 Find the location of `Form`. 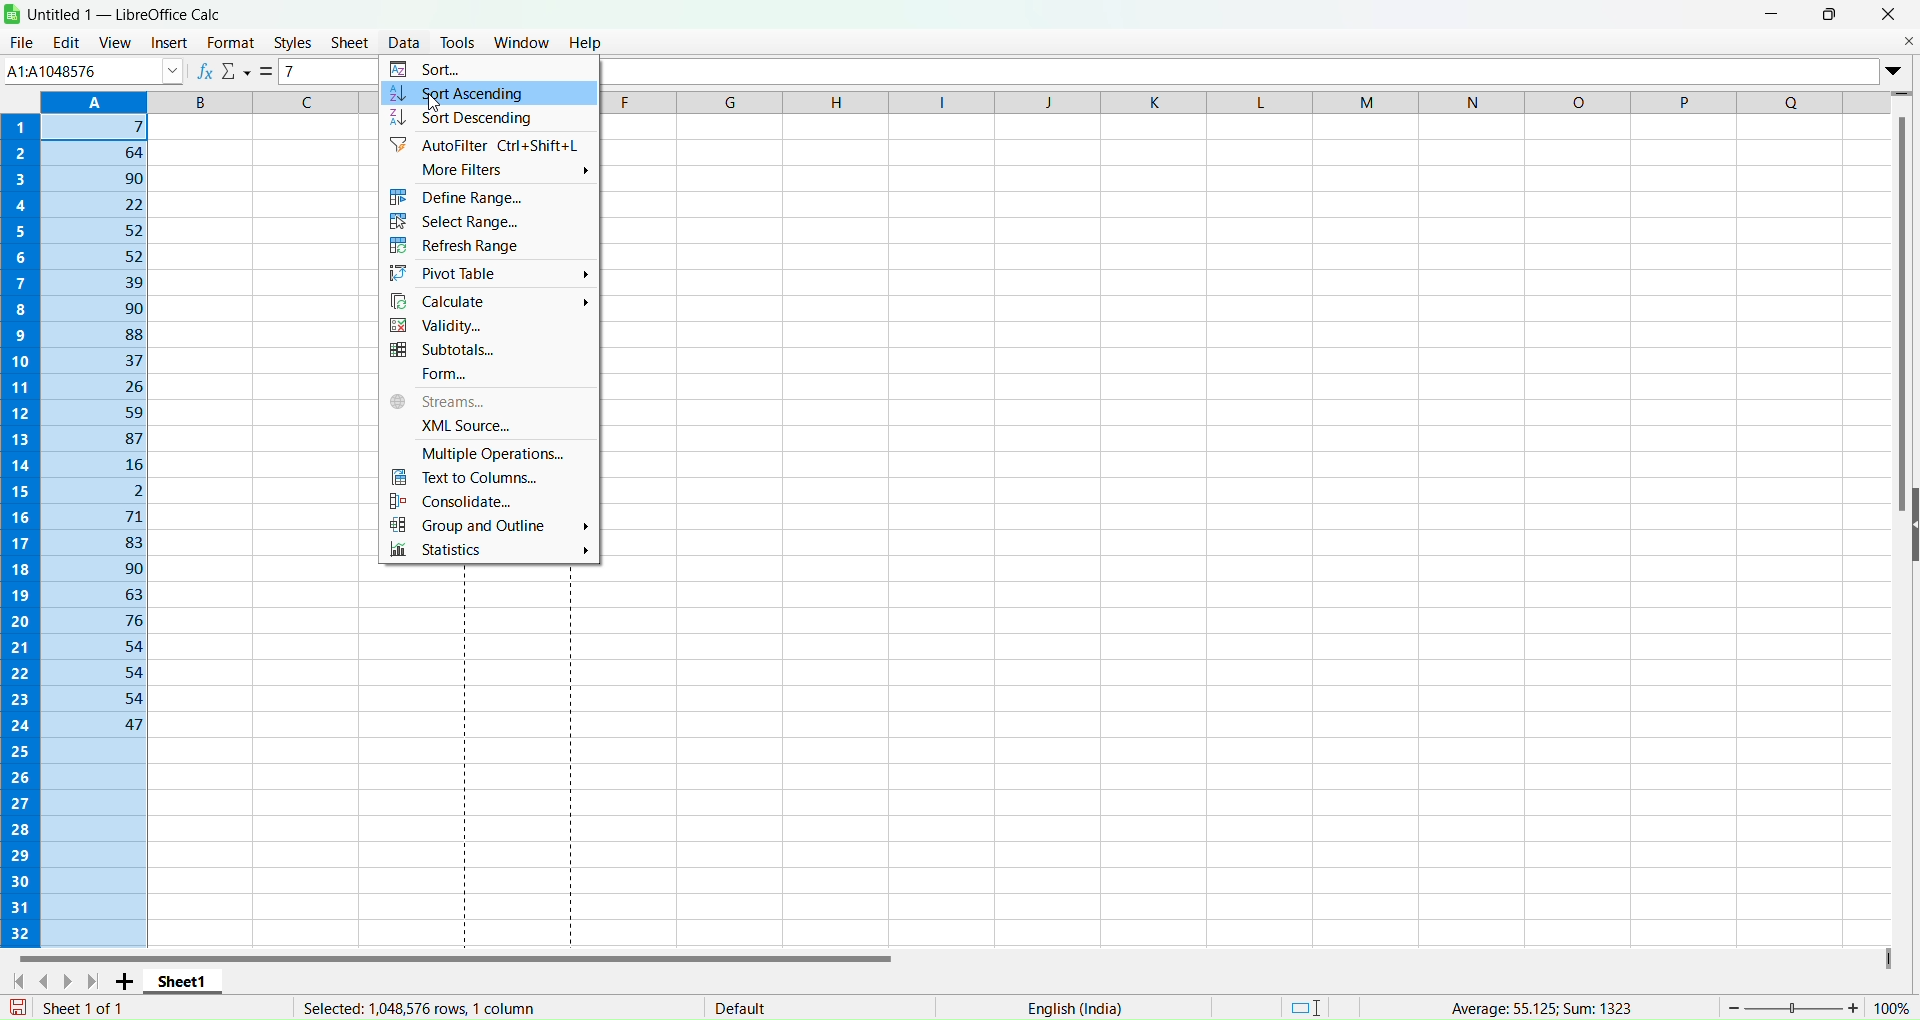

Form is located at coordinates (492, 376).